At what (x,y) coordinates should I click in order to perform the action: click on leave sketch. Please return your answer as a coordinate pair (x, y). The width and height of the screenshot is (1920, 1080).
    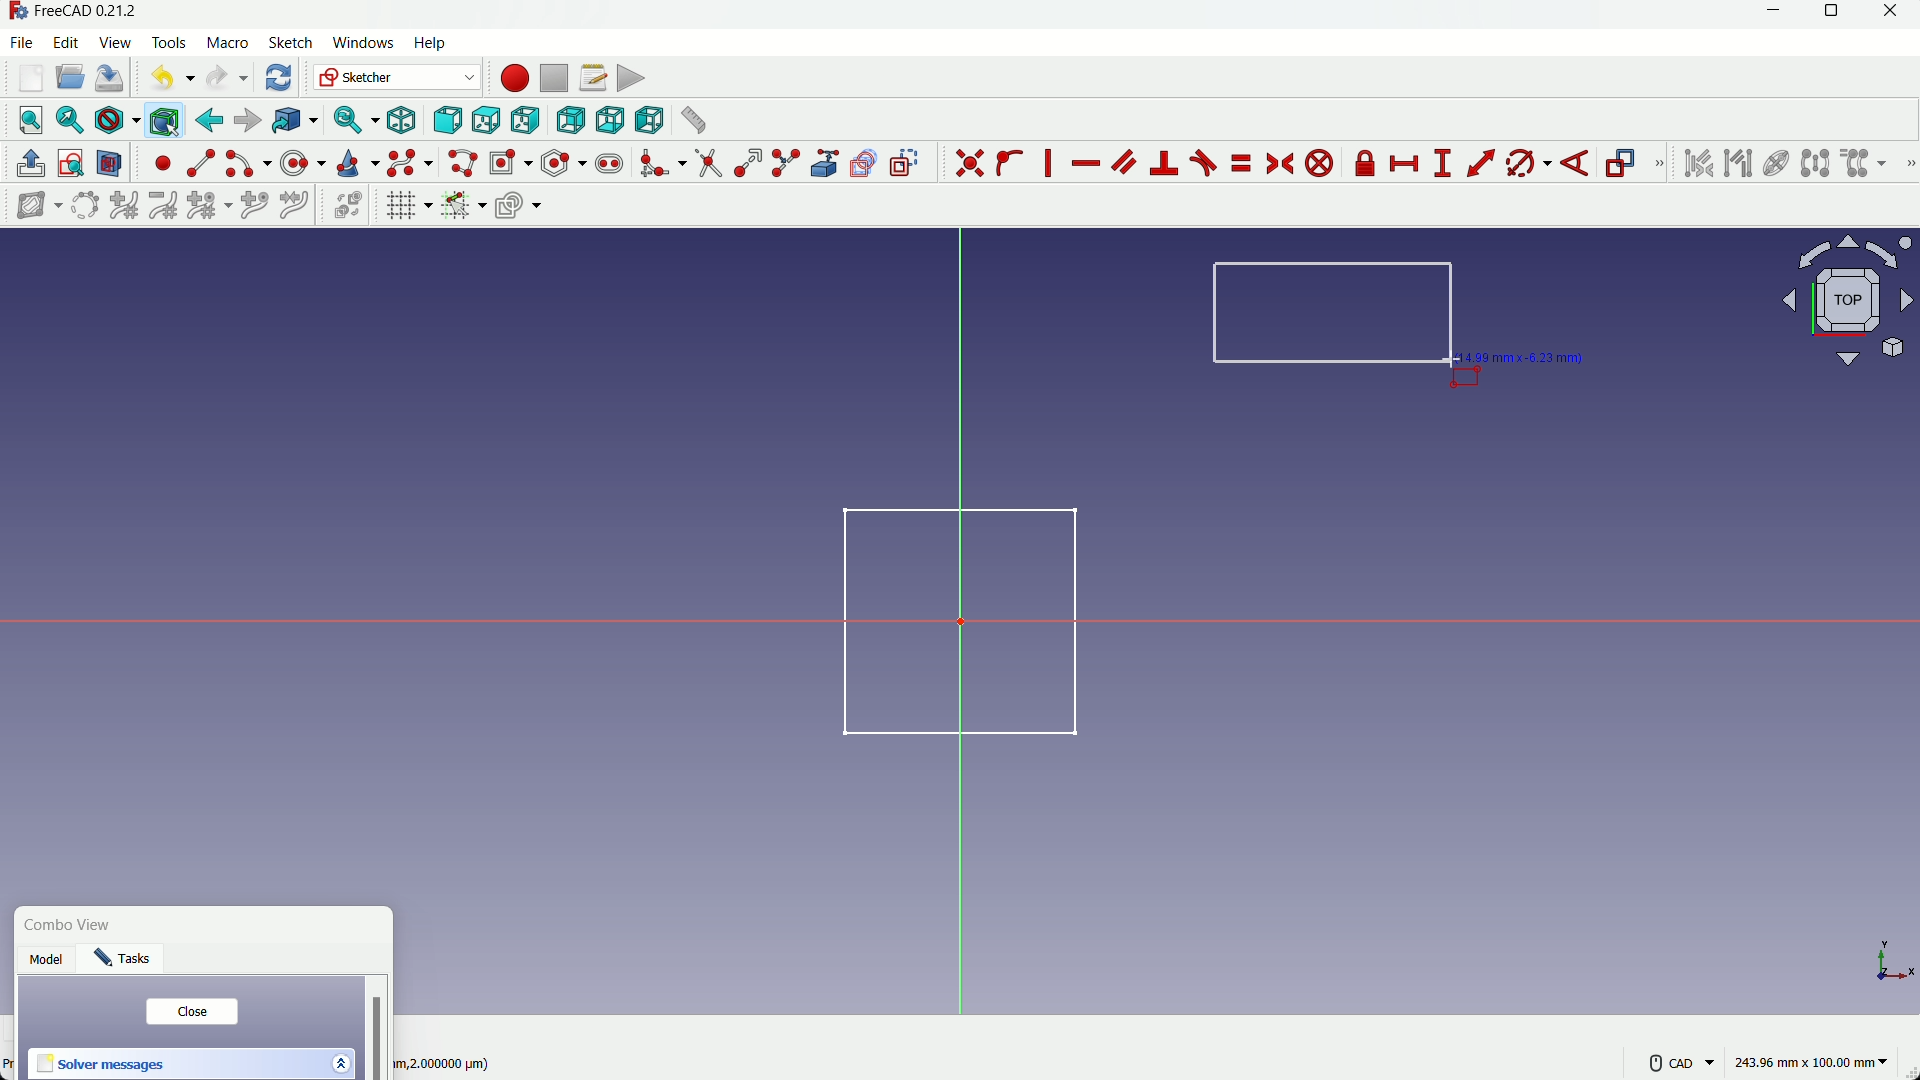
    Looking at the image, I should click on (31, 164).